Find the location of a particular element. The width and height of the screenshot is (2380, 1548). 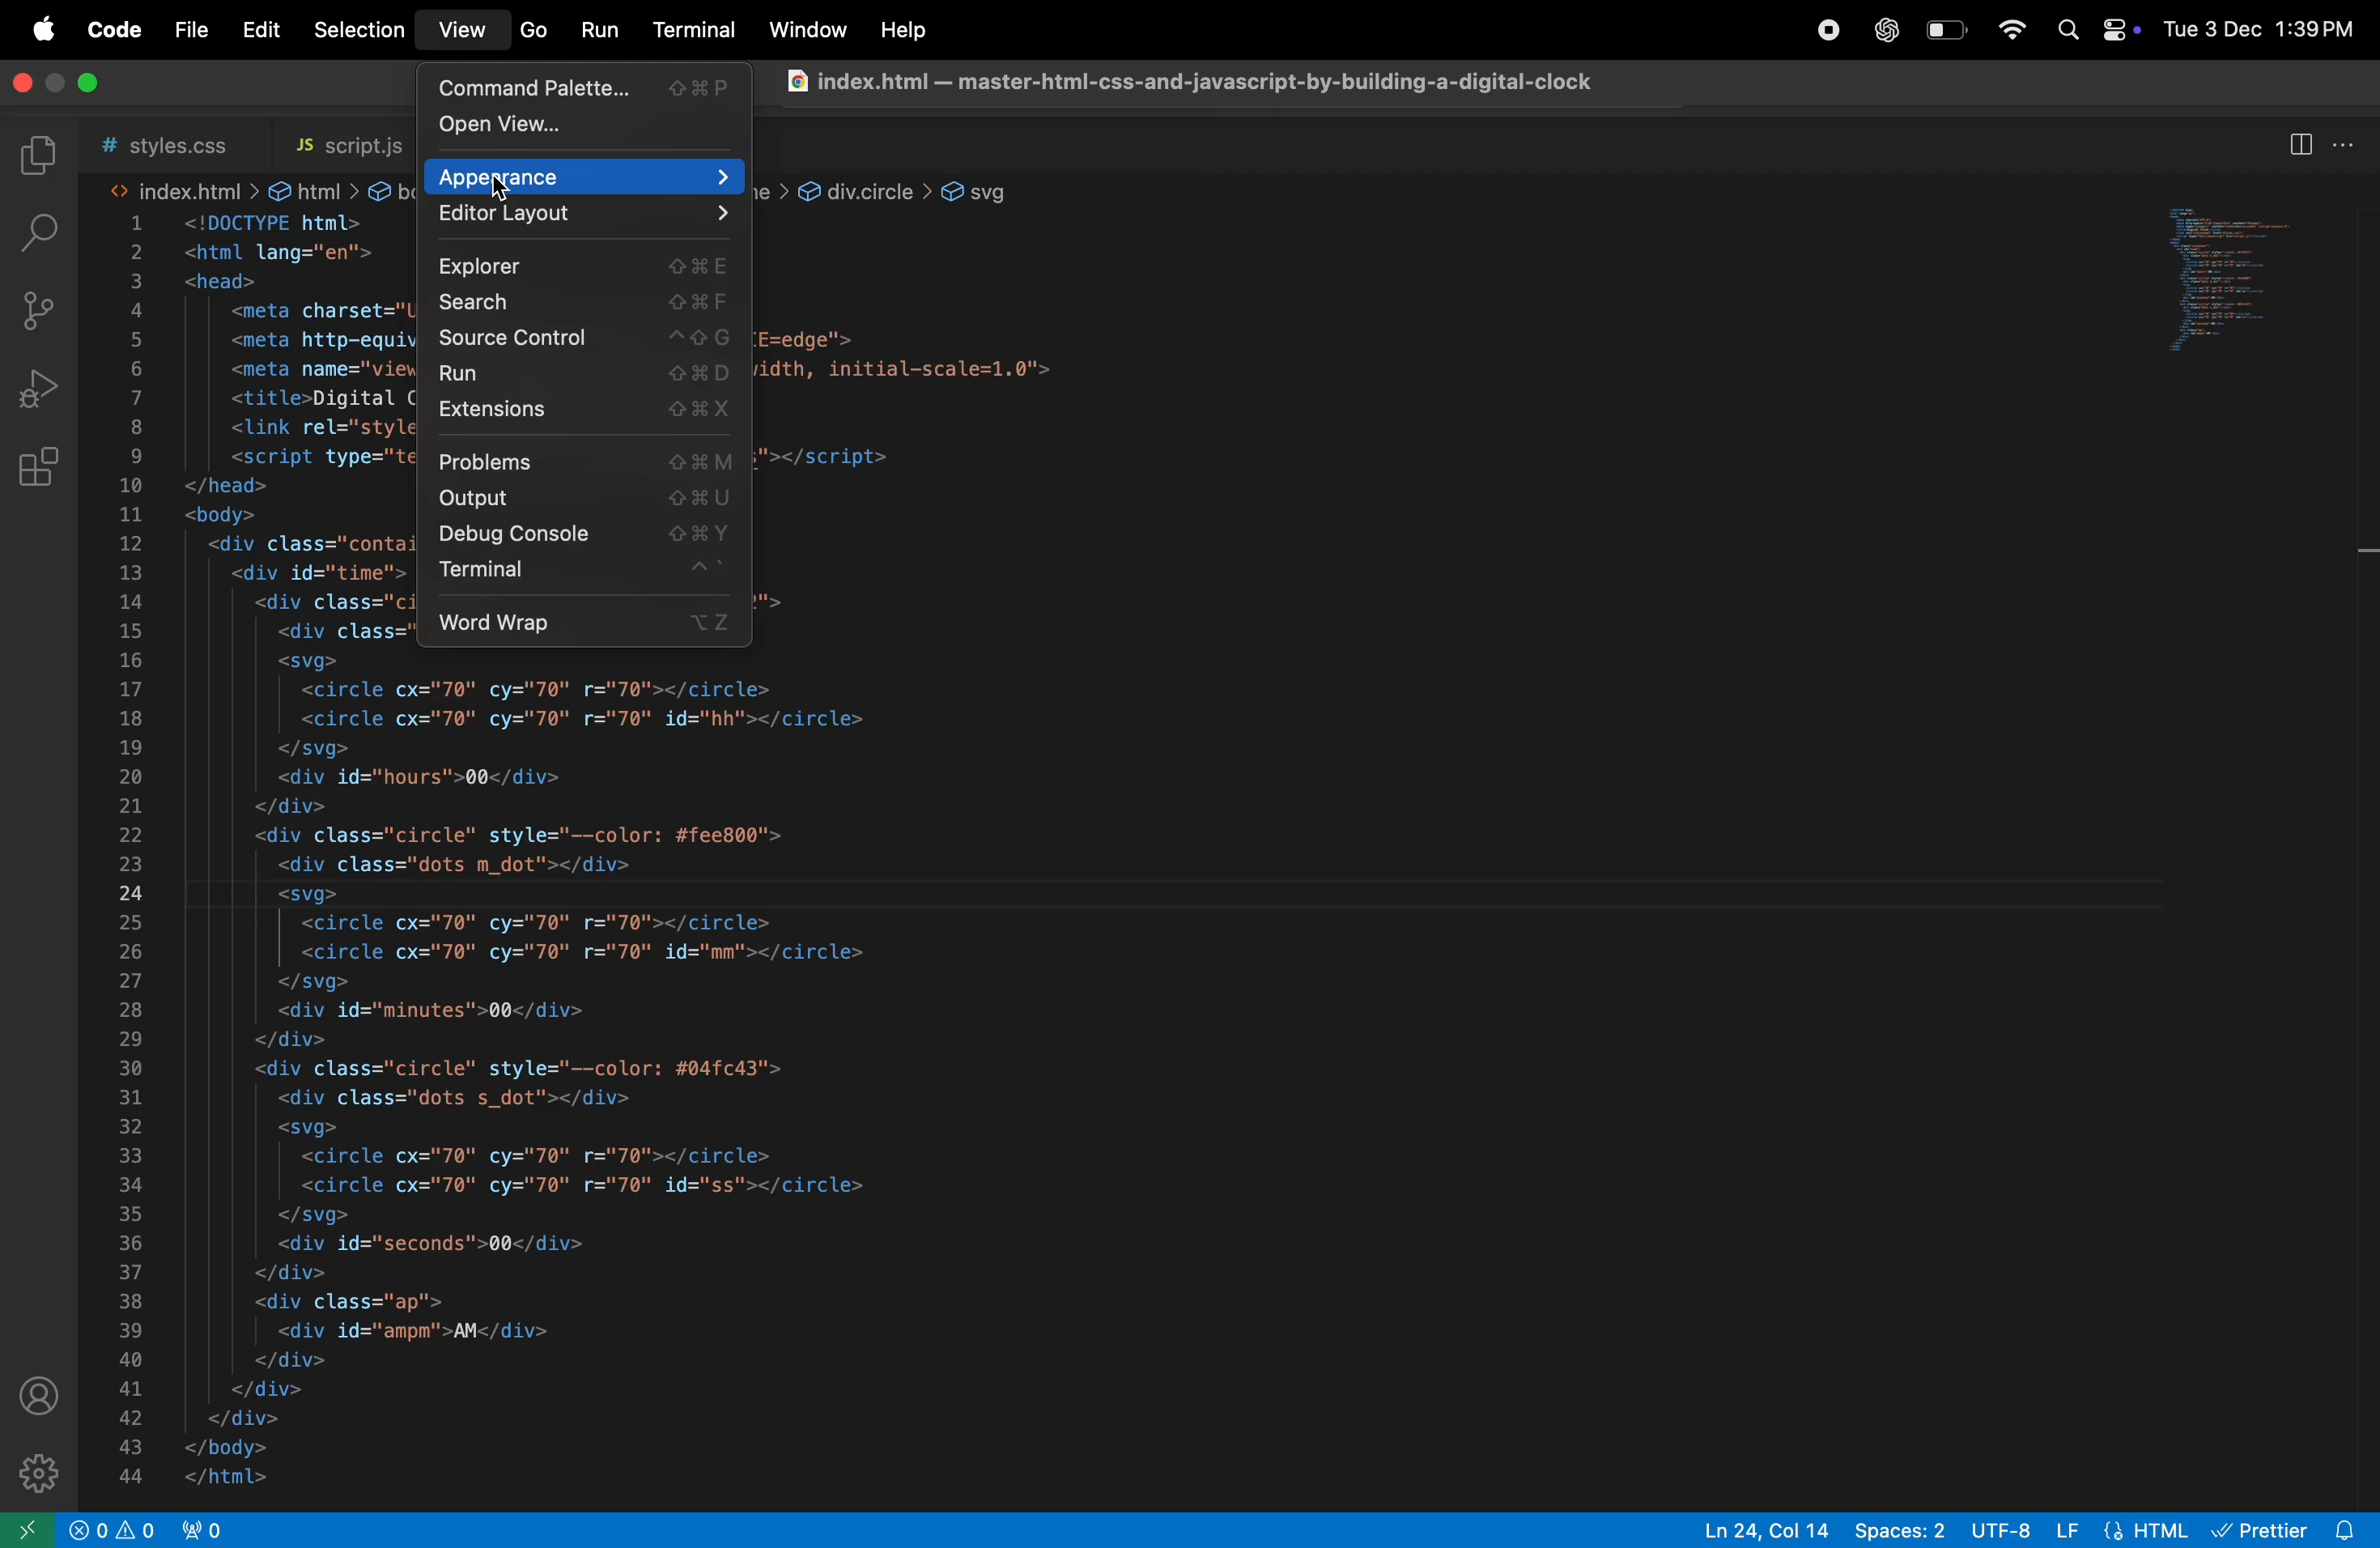

explorer is located at coordinates (584, 268).